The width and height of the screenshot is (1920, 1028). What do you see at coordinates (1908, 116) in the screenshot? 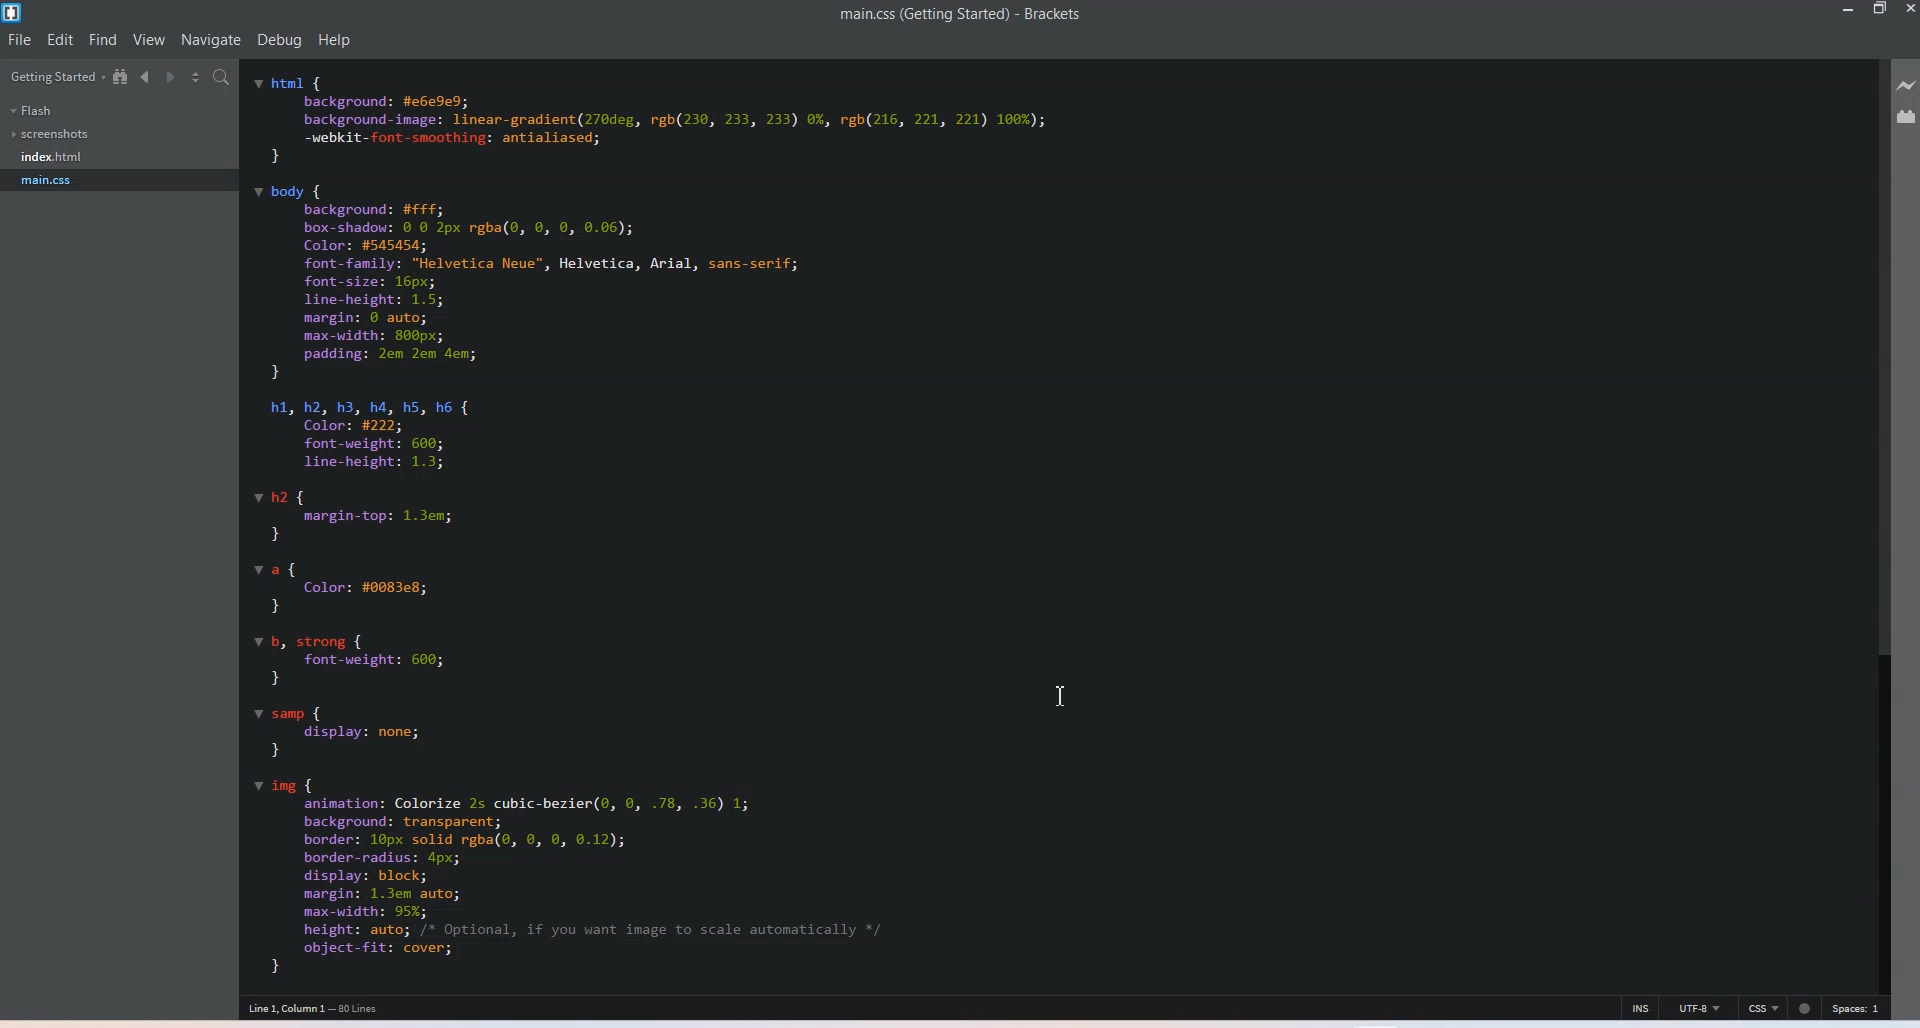
I see `Extension manager` at bounding box center [1908, 116].